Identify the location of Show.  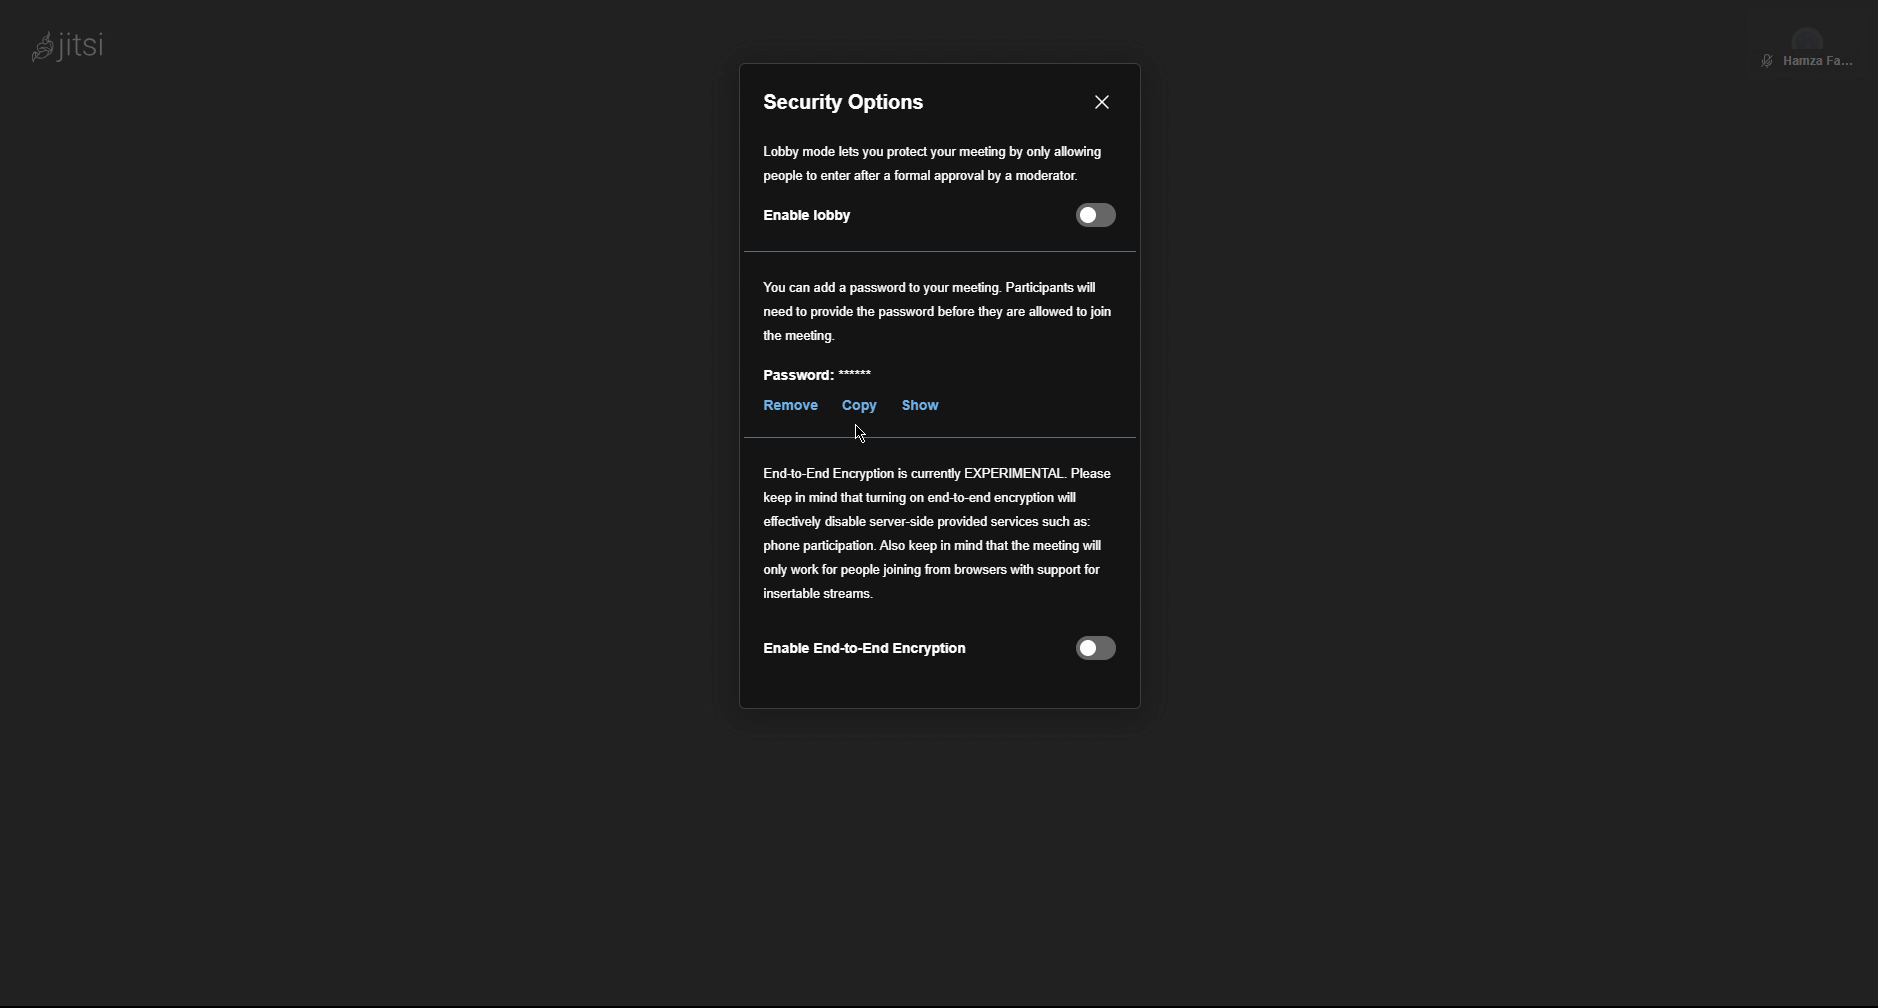
(918, 405).